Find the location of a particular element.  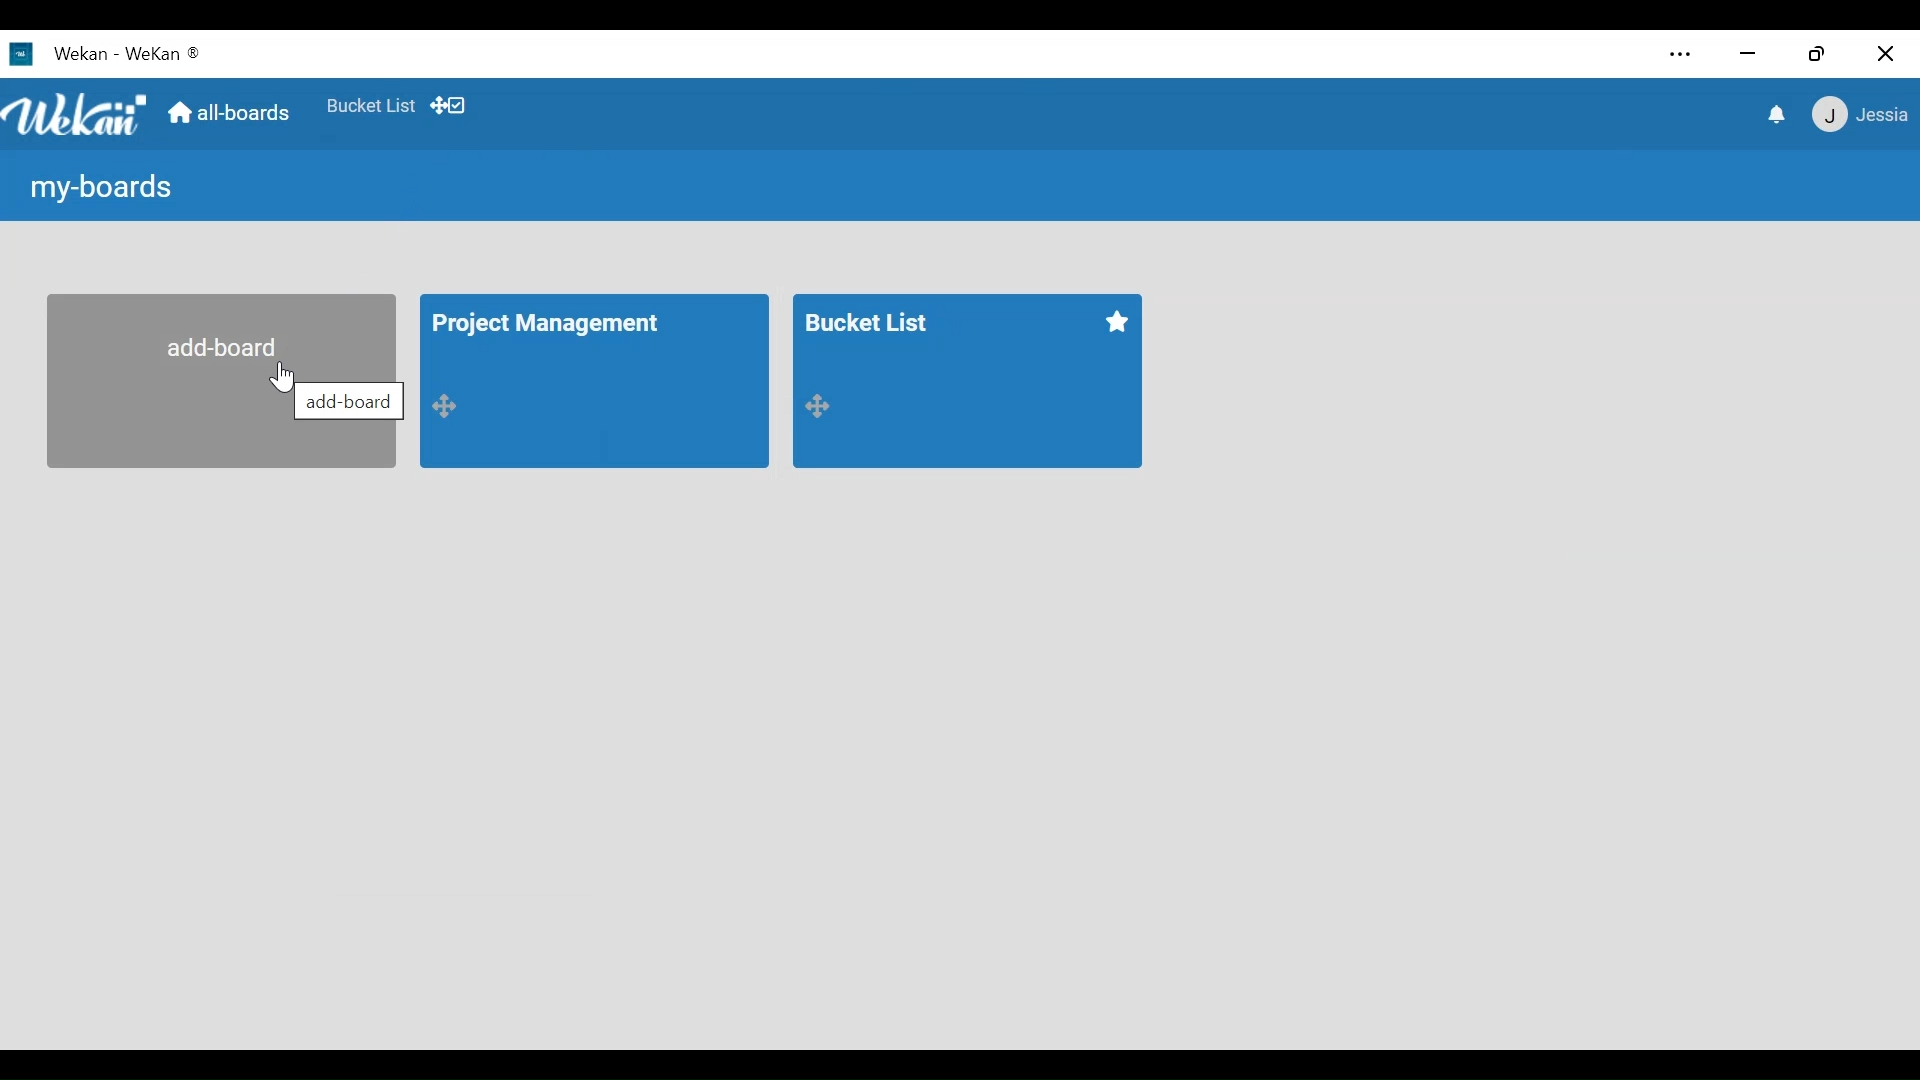

Close is located at coordinates (1885, 53).